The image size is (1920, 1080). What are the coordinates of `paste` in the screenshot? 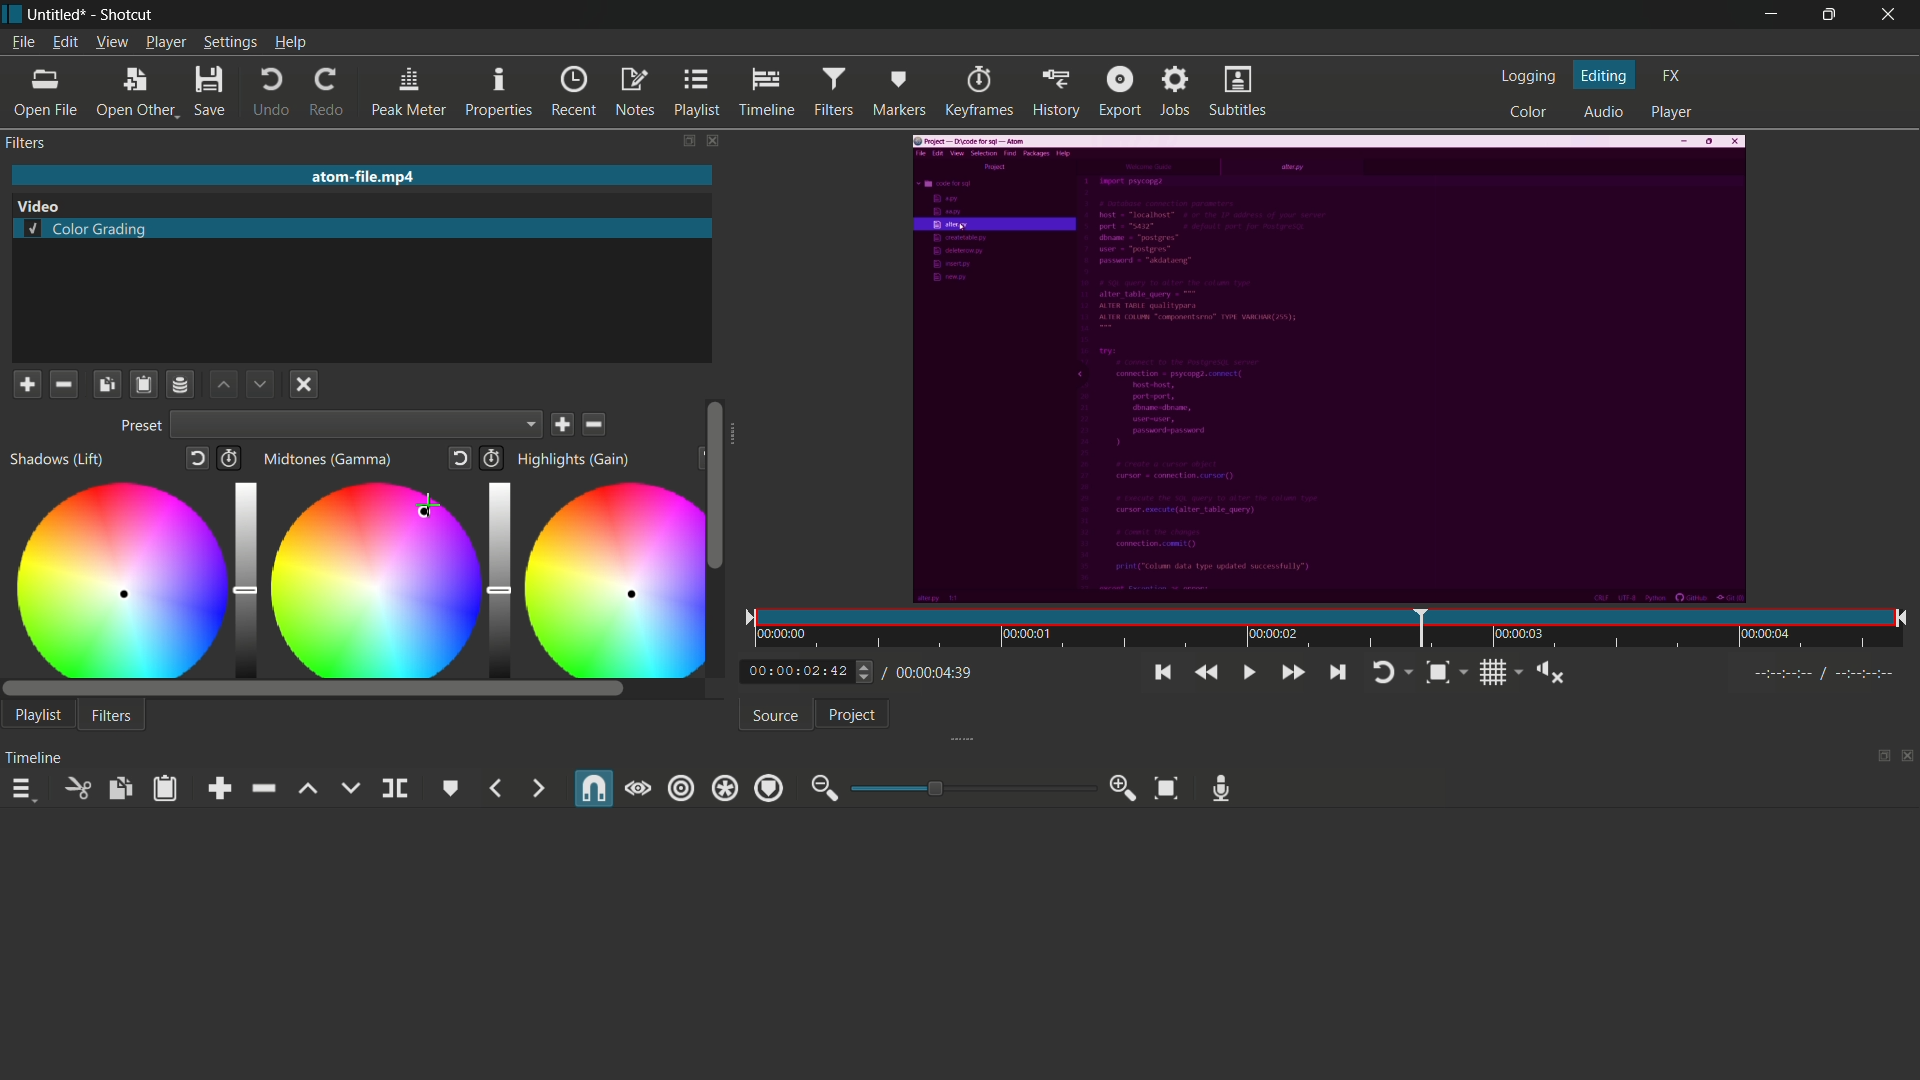 It's located at (169, 788).